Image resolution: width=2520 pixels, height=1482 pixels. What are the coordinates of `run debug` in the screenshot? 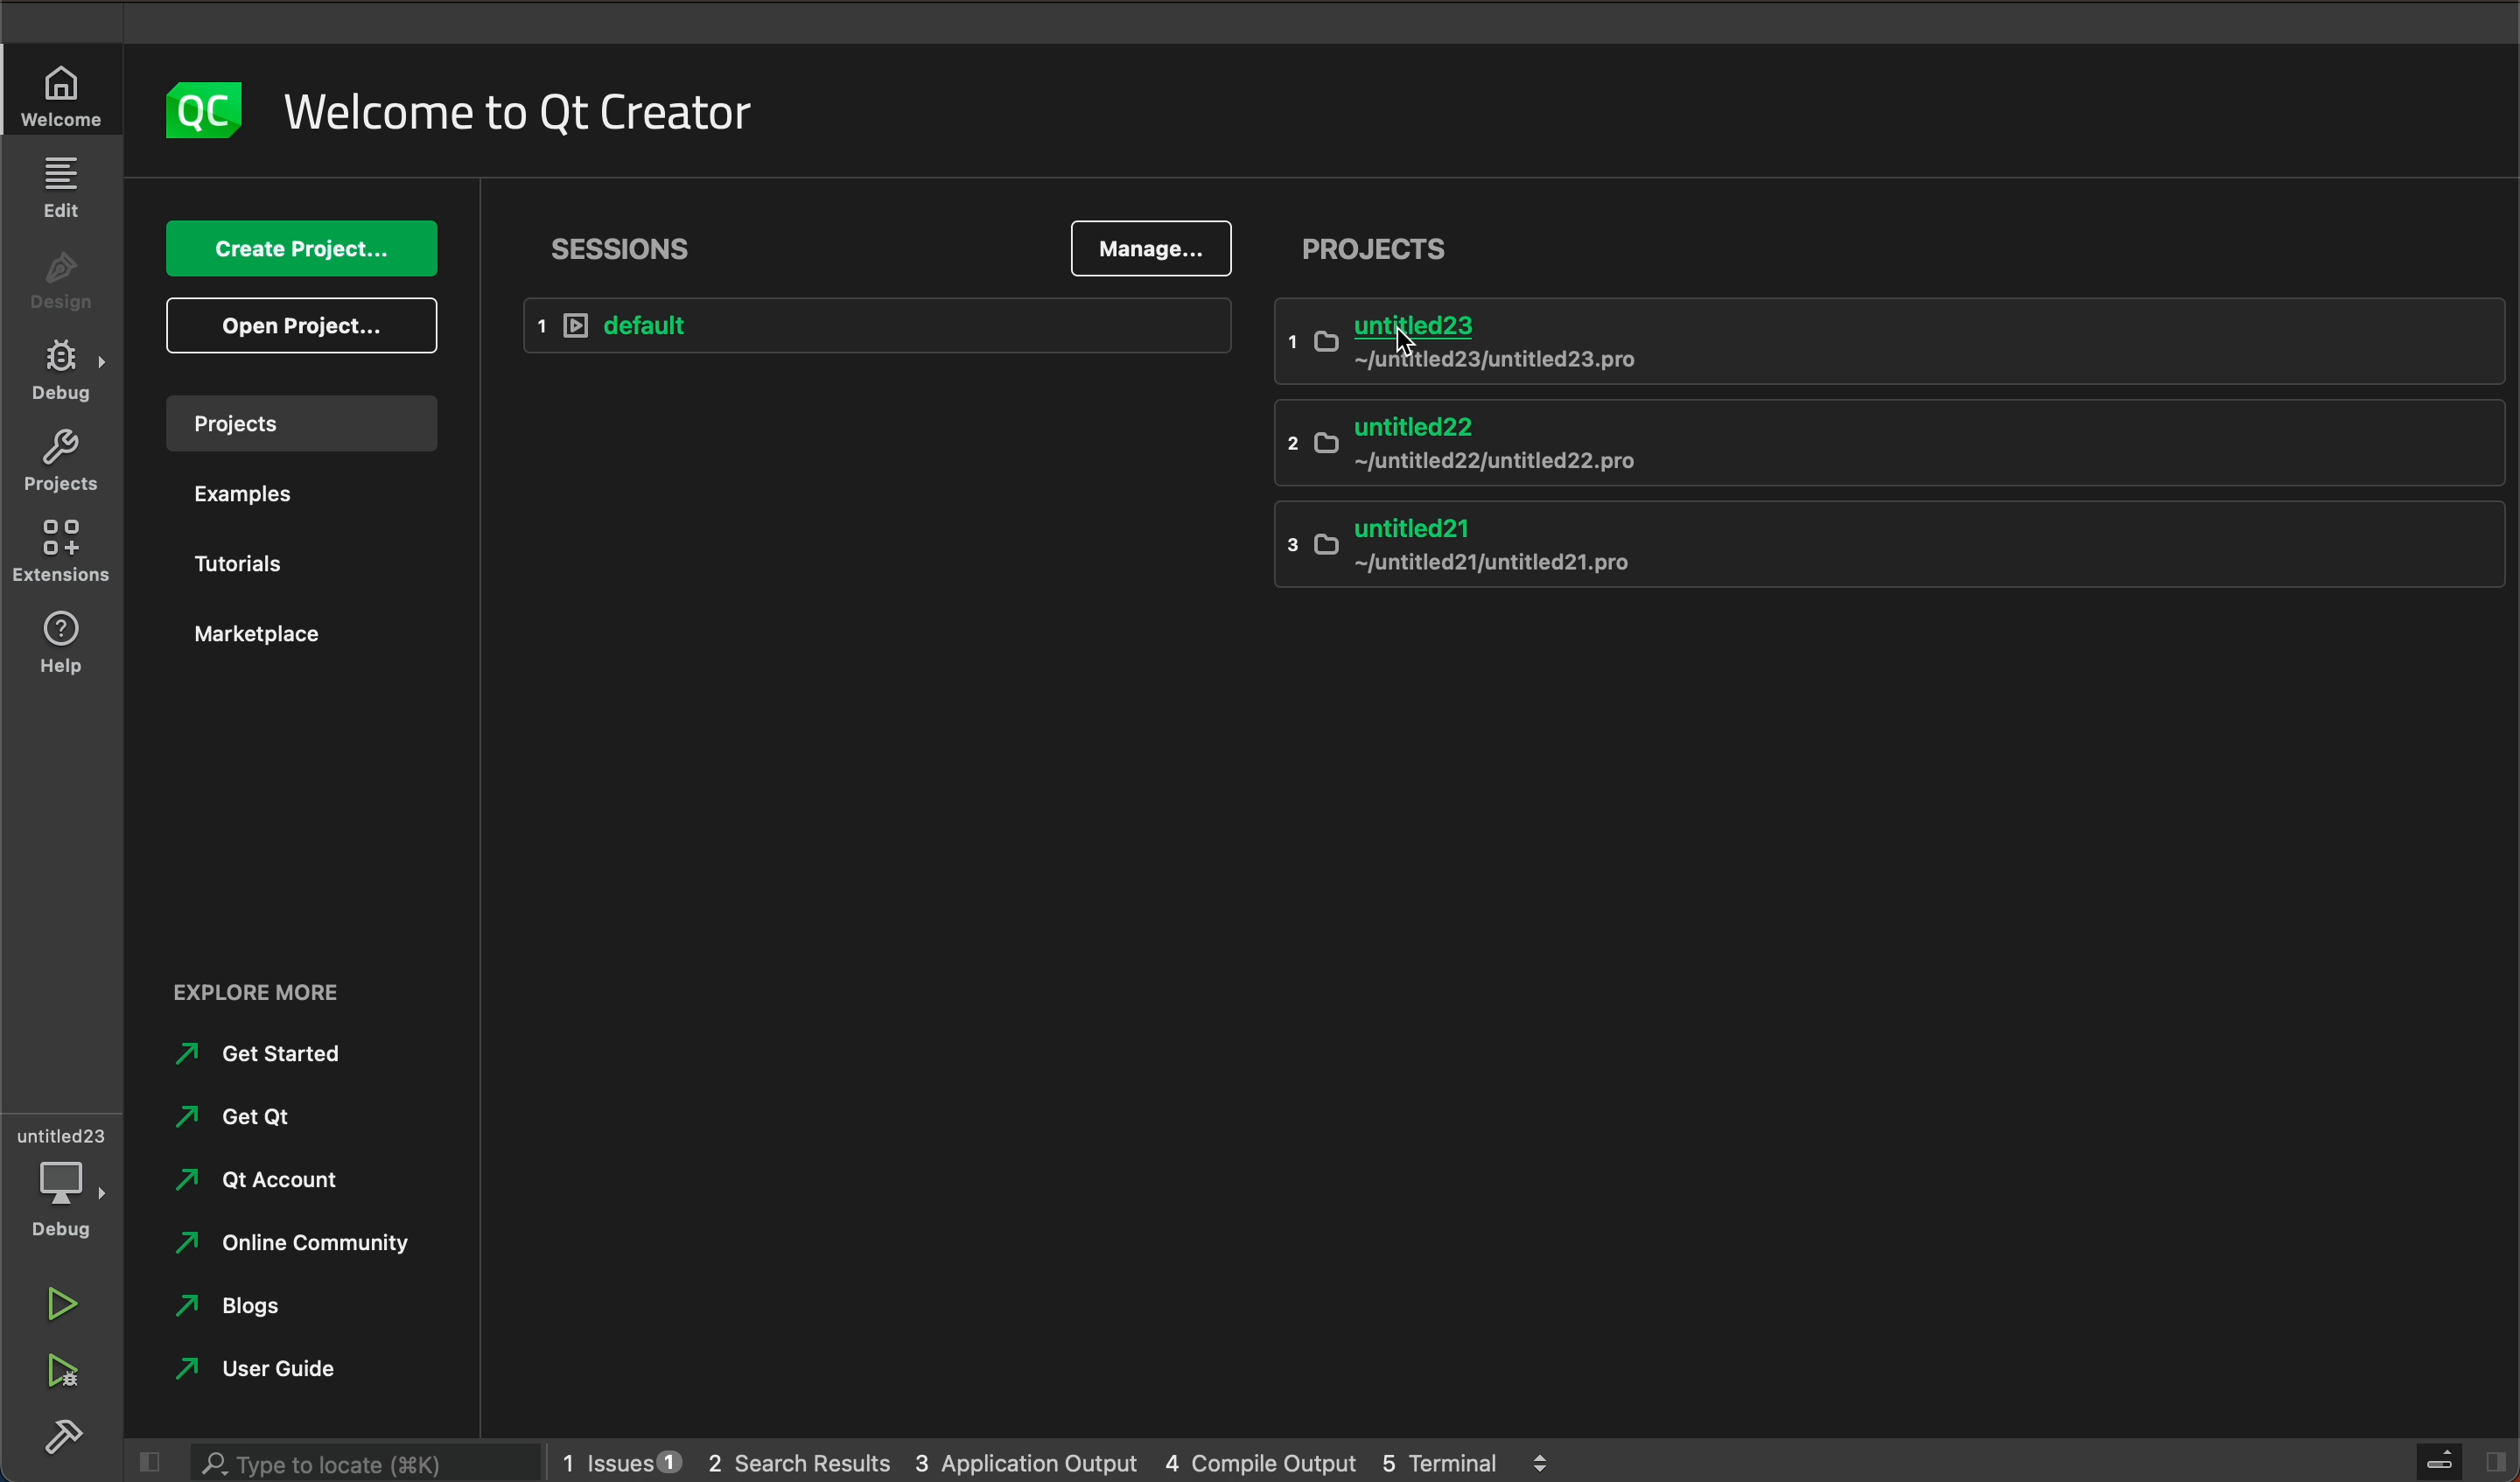 It's located at (59, 1370).